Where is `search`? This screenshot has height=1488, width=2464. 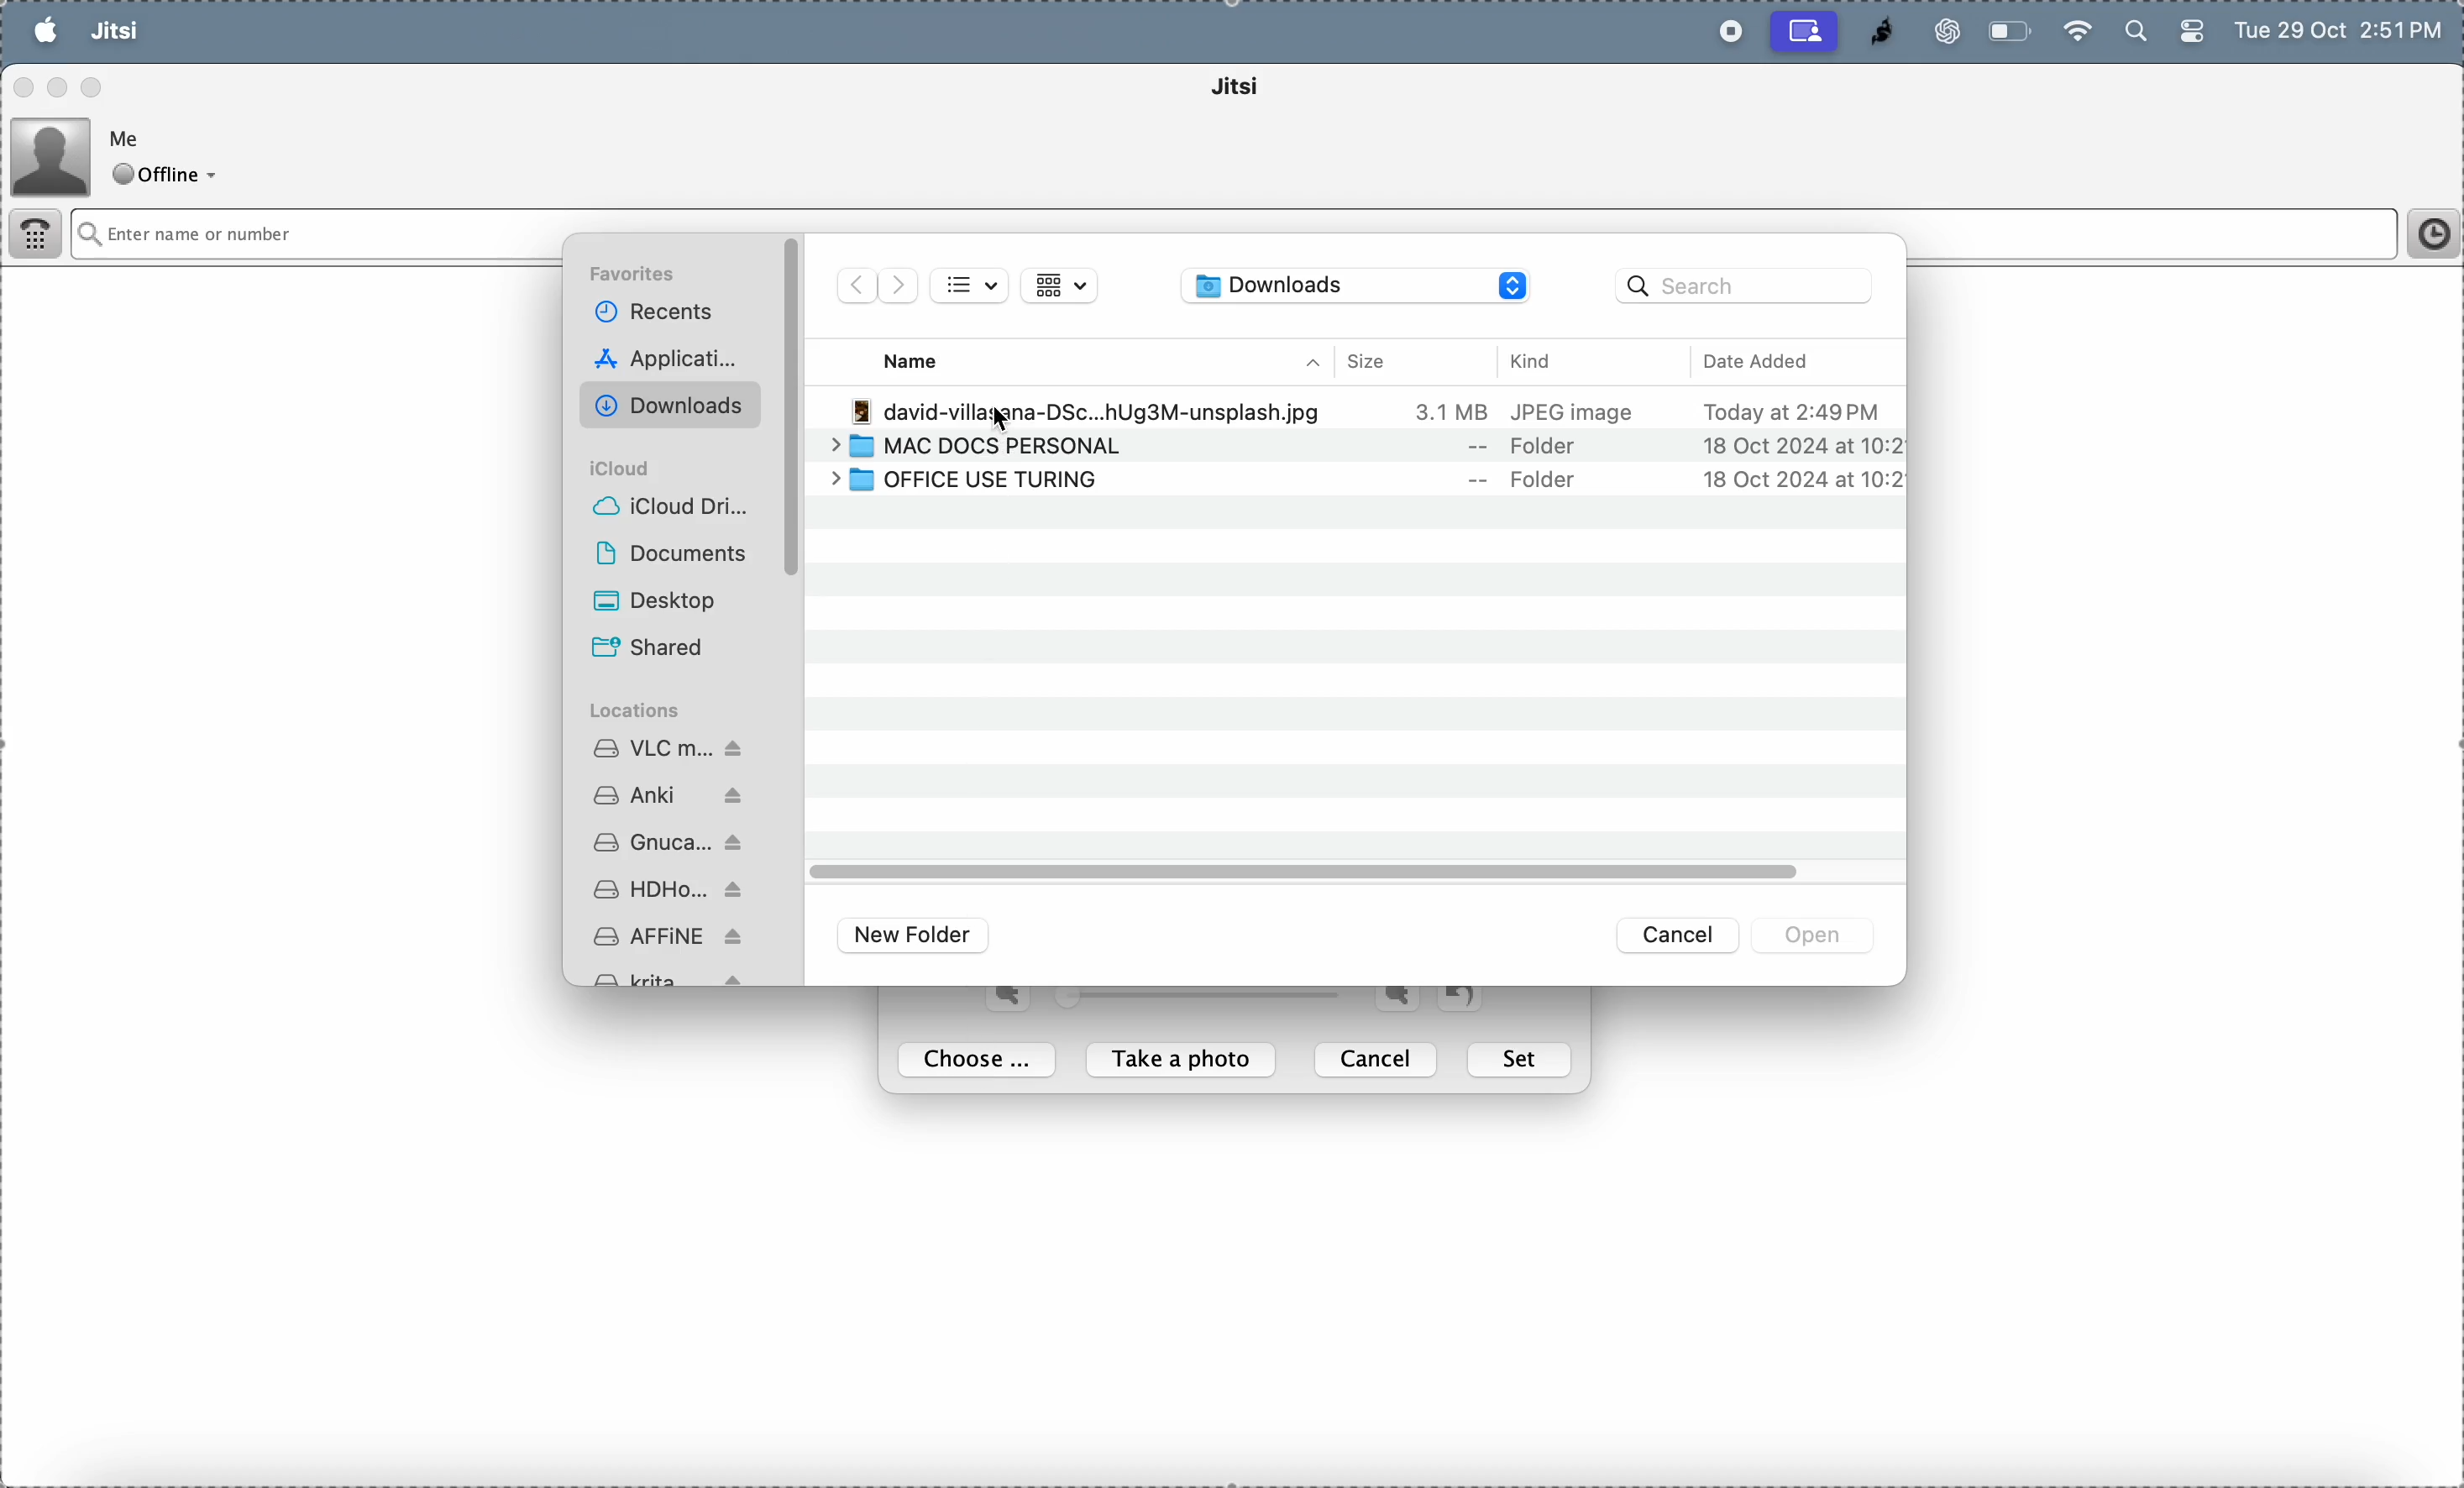
search is located at coordinates (2133, 33).